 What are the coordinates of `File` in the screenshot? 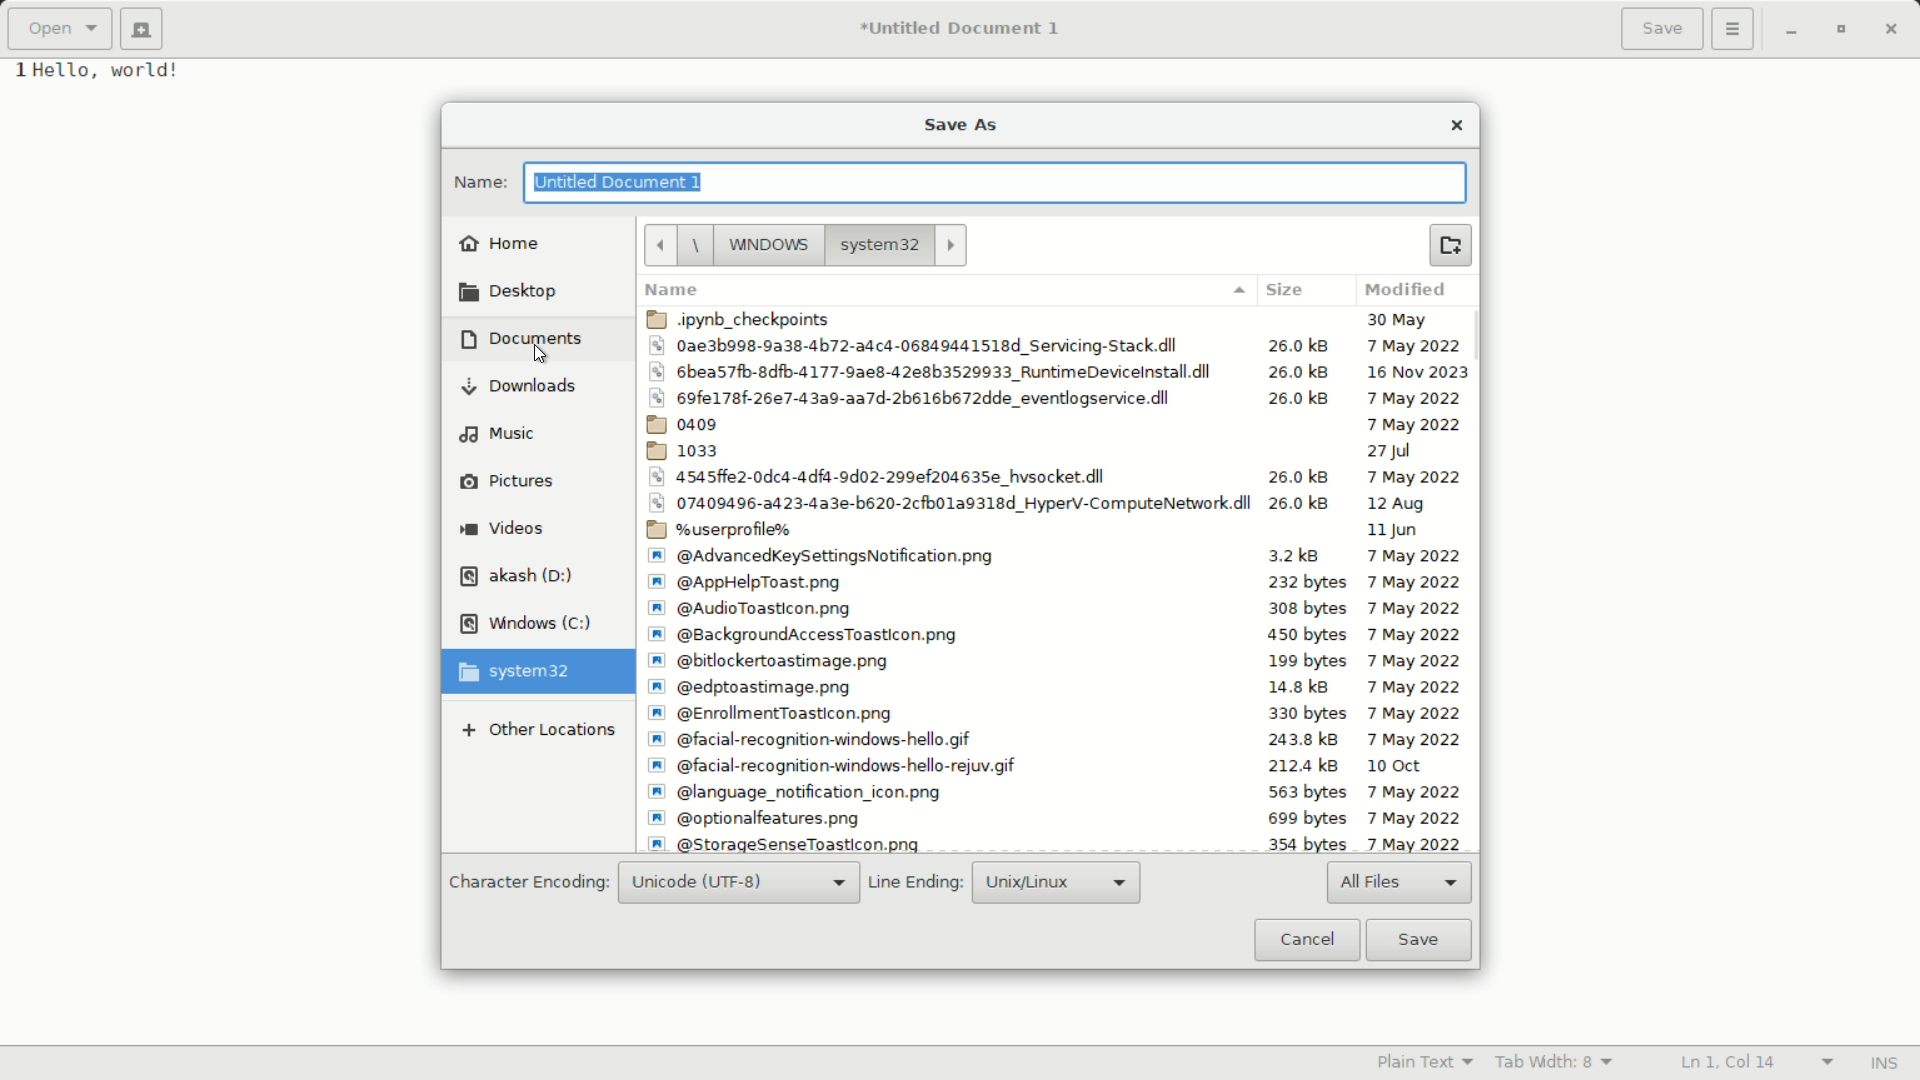 It's located at (1051, 842).